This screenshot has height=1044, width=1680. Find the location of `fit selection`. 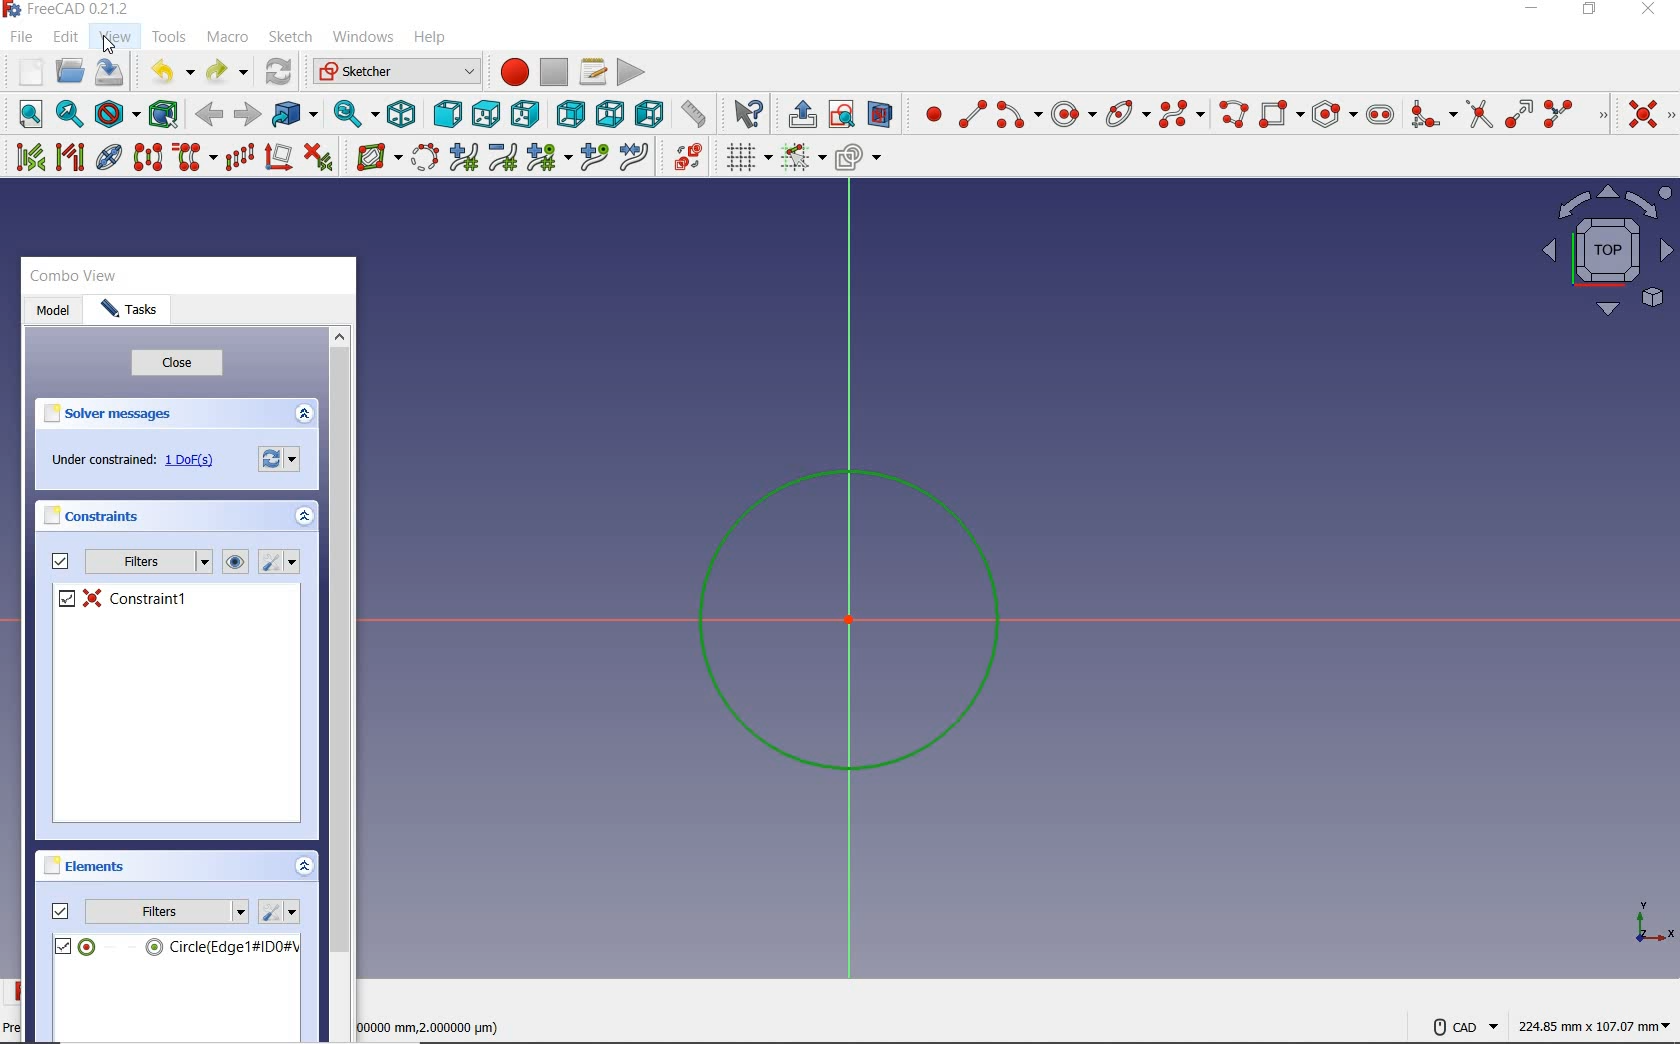

fit selection is located at coordinates (67, 113).